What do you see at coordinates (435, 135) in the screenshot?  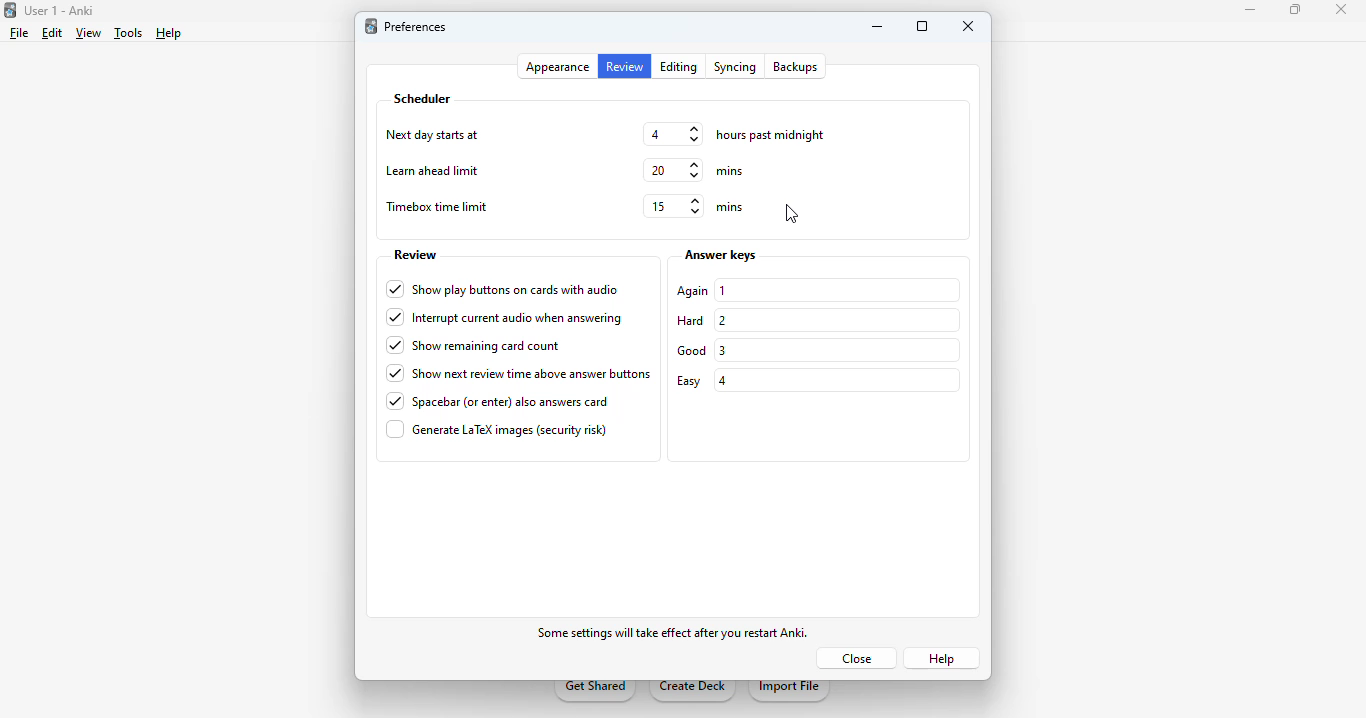 I see `next day starts at` at bounding box center [435, 135].